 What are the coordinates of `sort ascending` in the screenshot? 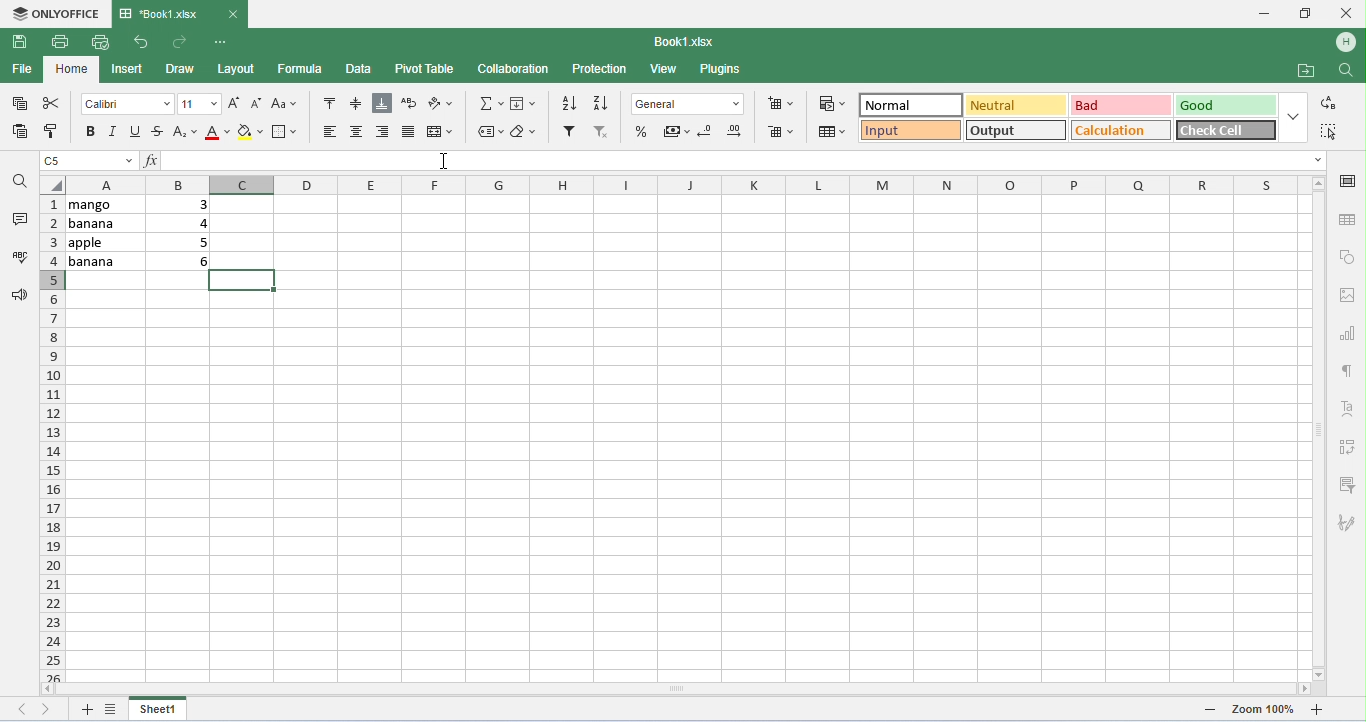 It's located at (567, 103).